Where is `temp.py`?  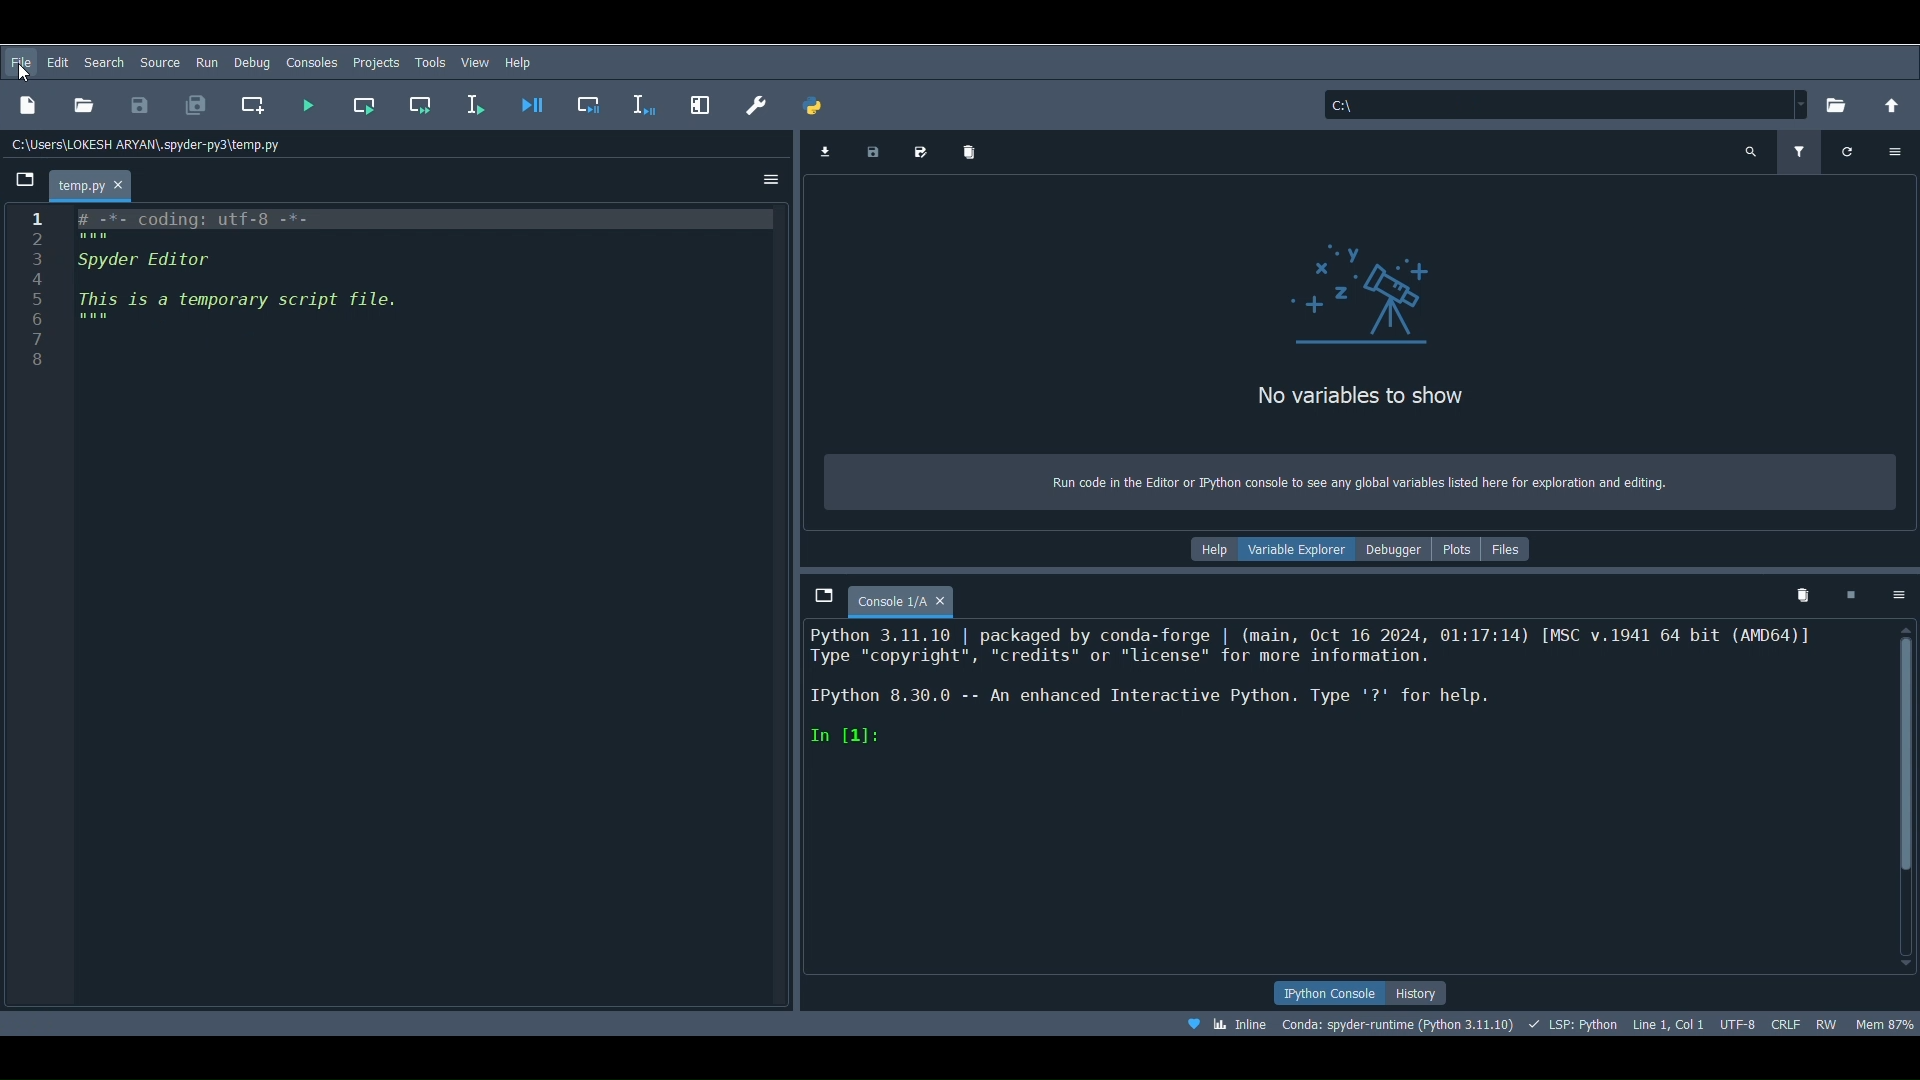 temp.py is located at coordinates (104, 181).